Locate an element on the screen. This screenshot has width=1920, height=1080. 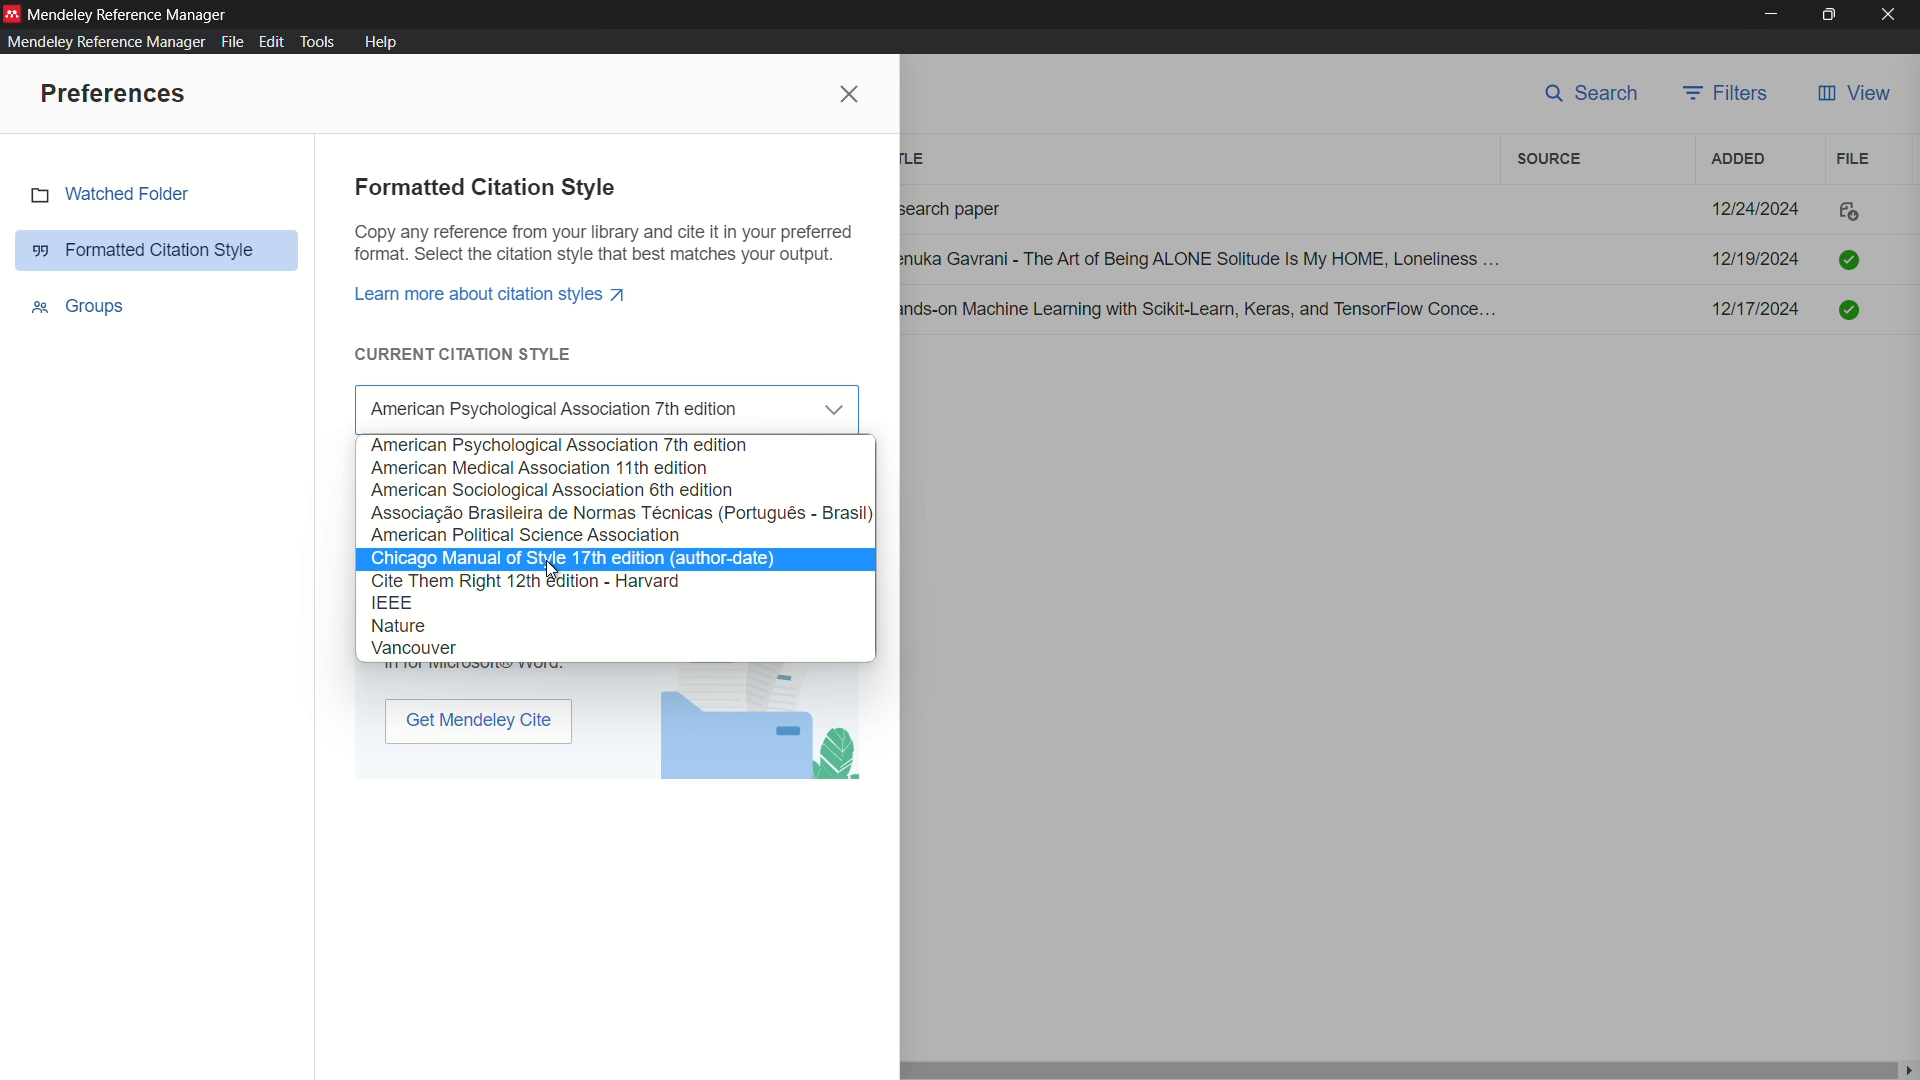
citation styles is located at coordinates (540, 464).